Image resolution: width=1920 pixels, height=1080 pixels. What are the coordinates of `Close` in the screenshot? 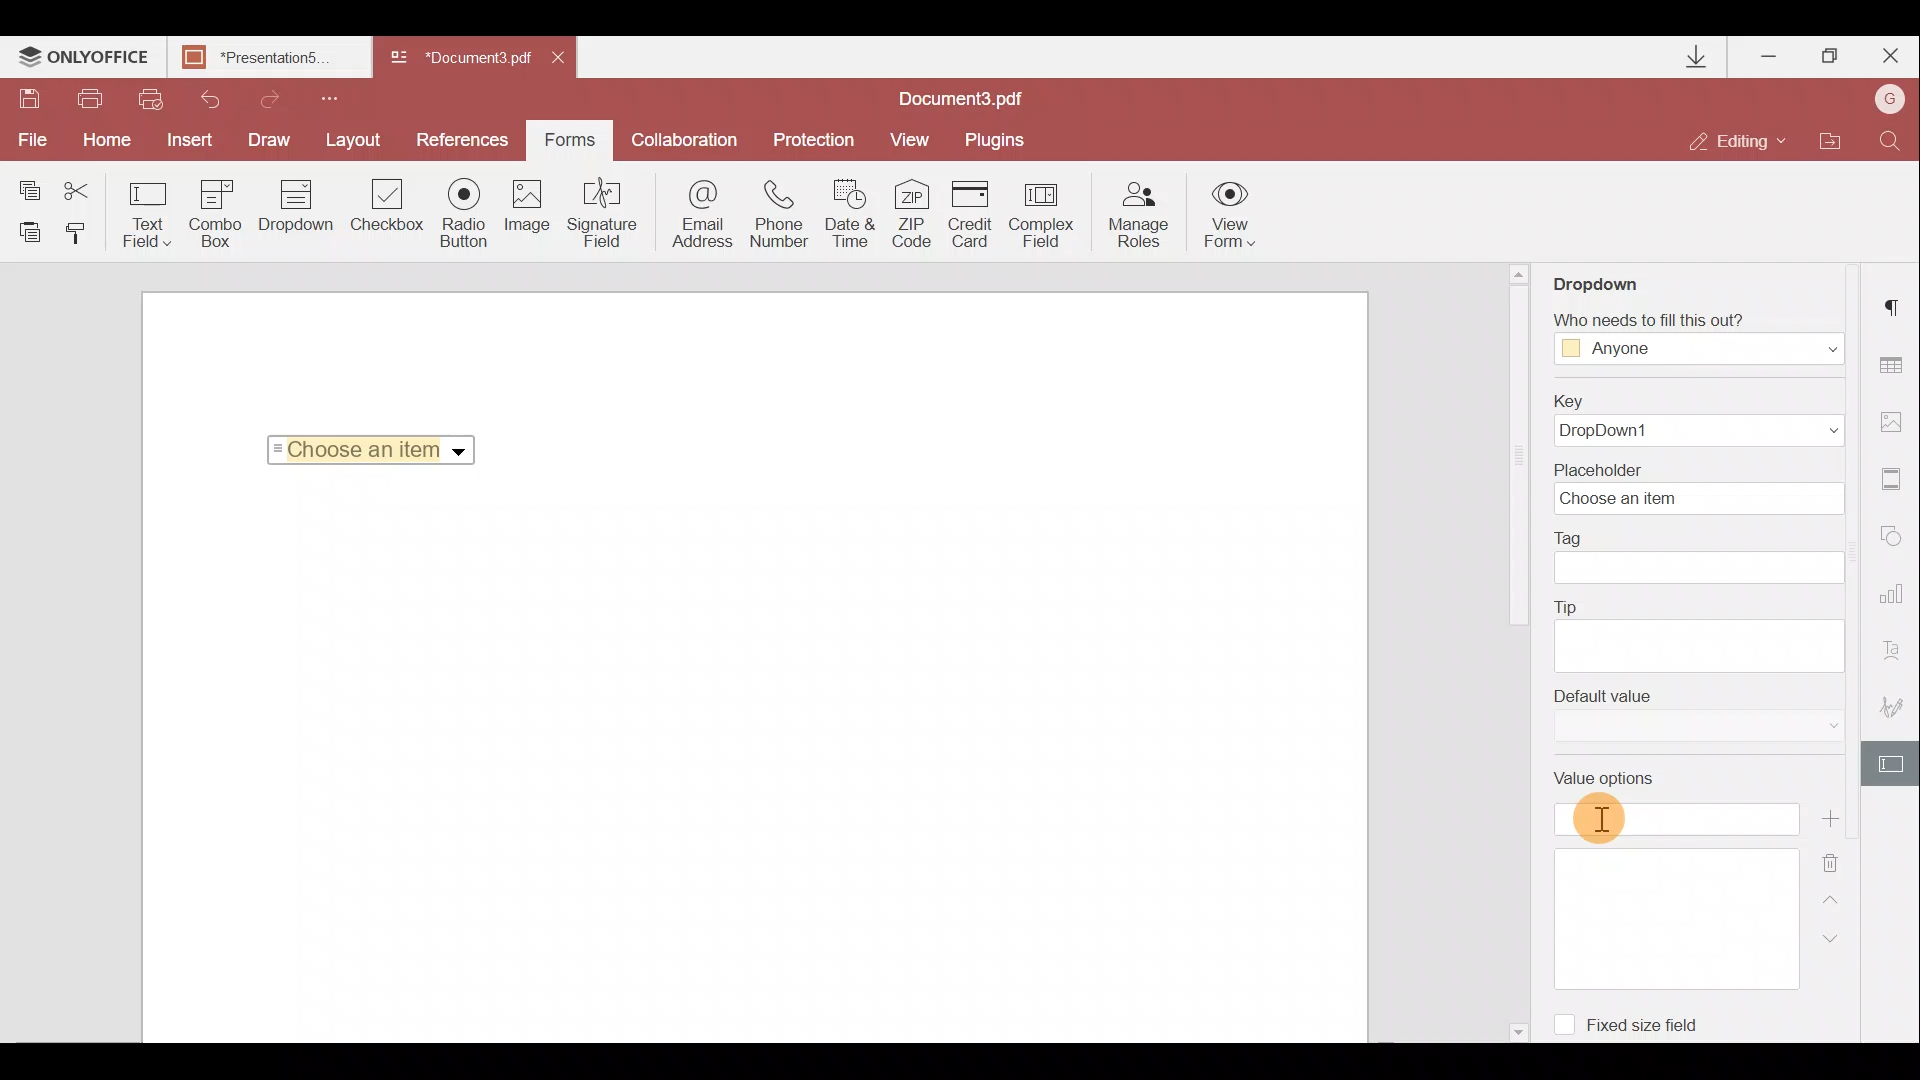 It's located at (565, 54).